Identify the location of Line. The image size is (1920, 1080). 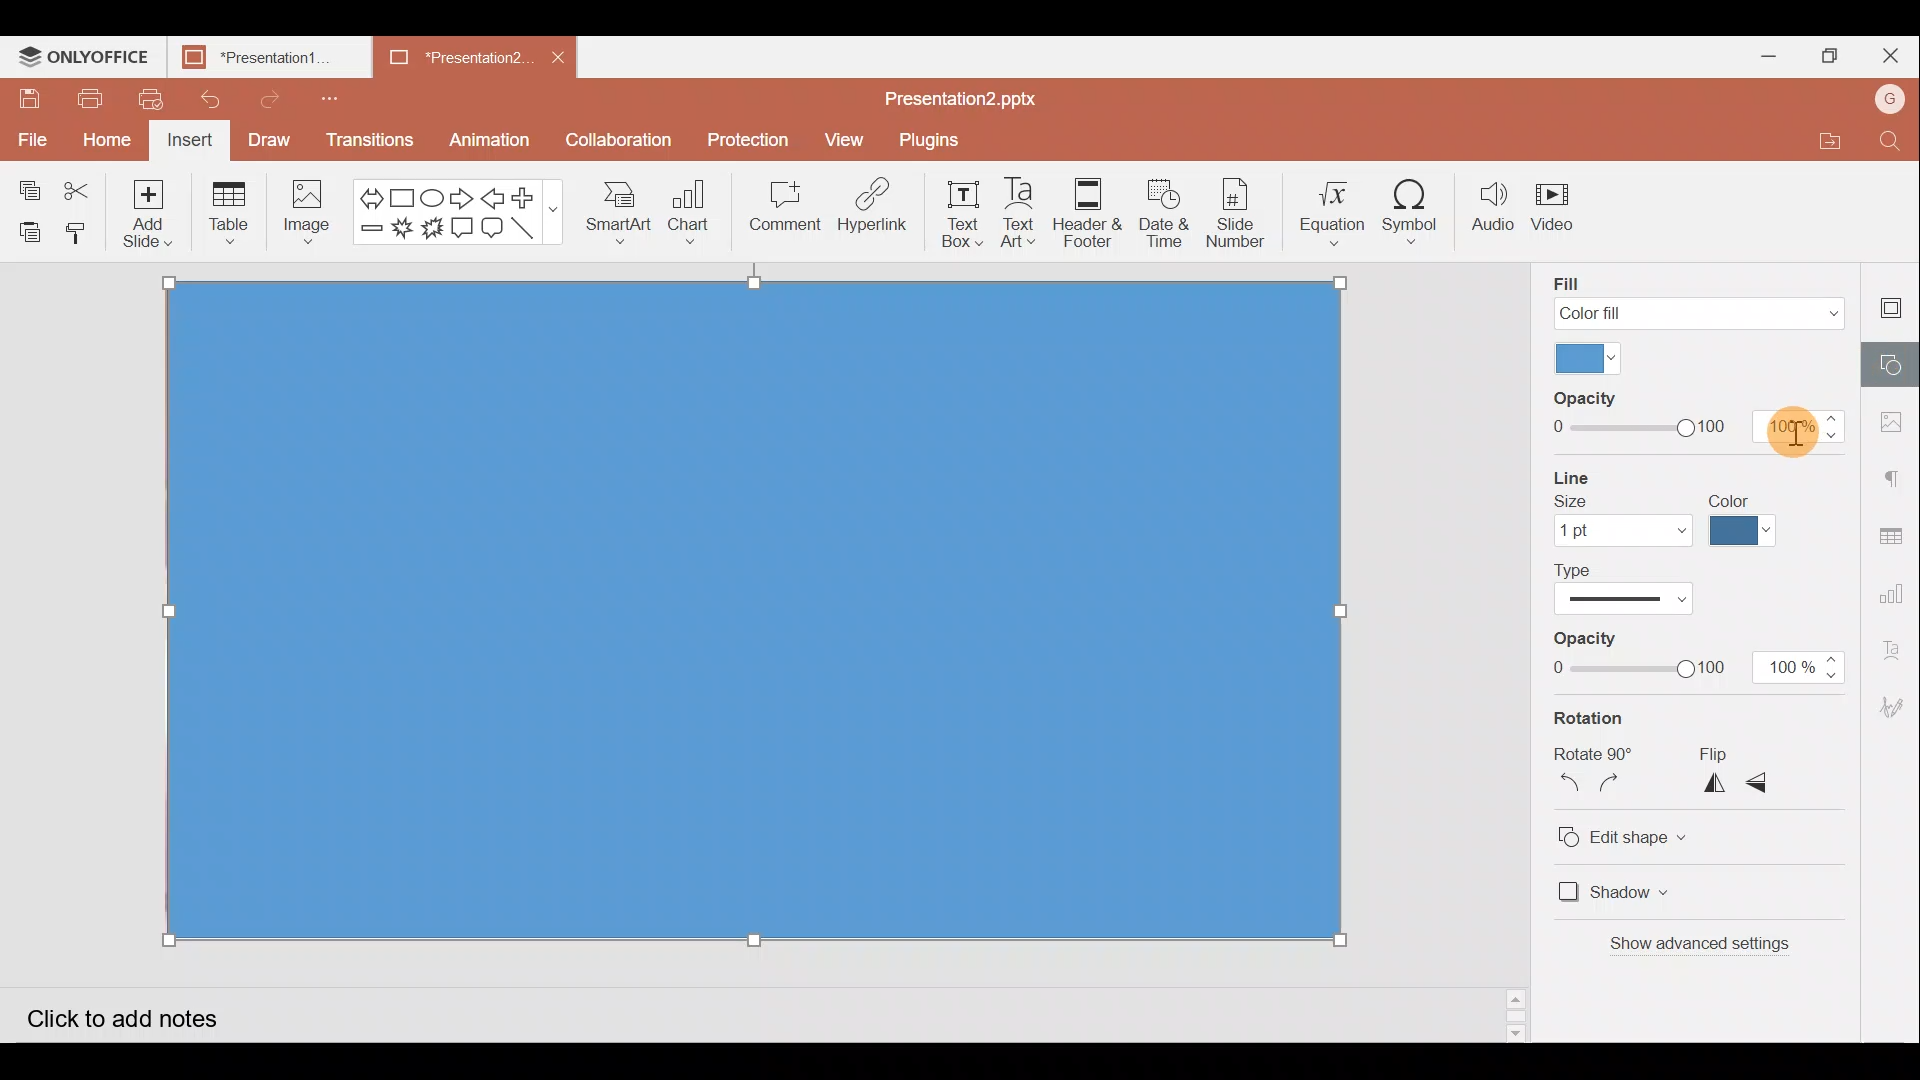
(530, 231).